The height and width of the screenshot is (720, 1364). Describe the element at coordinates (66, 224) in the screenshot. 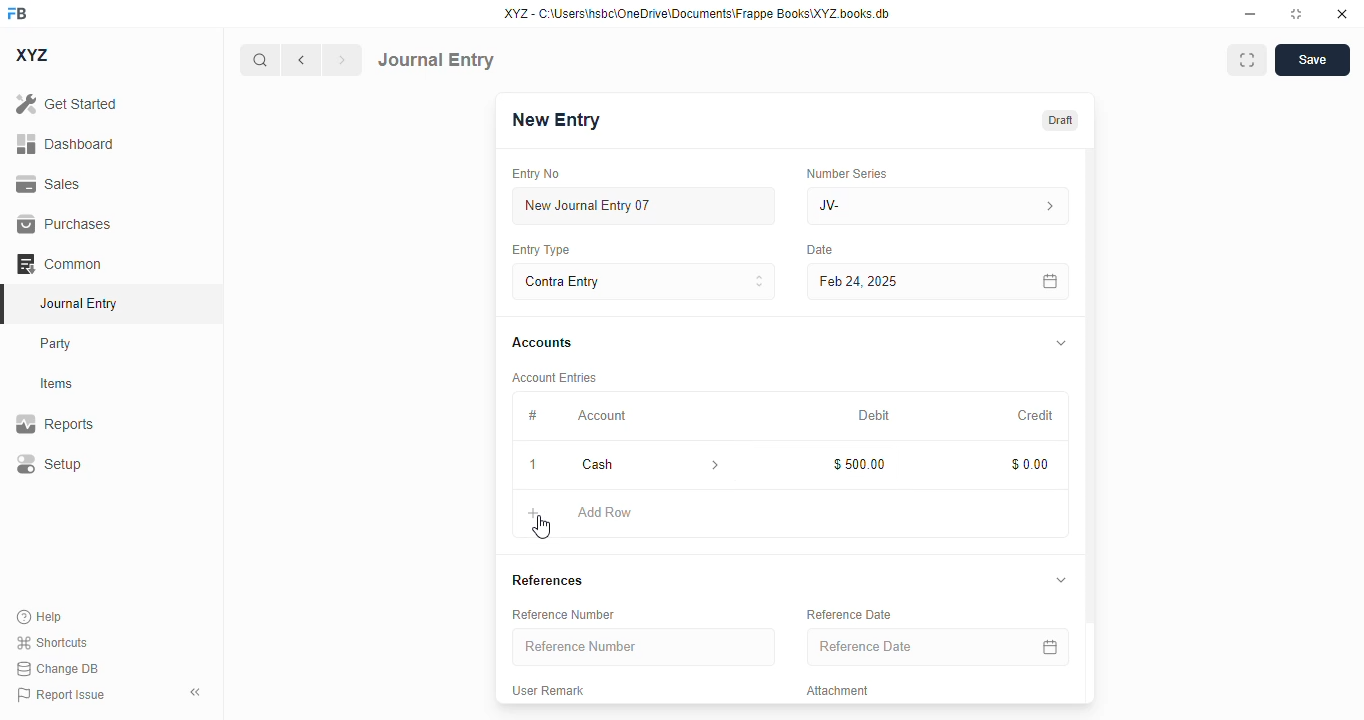

I see `purchases` at that location.